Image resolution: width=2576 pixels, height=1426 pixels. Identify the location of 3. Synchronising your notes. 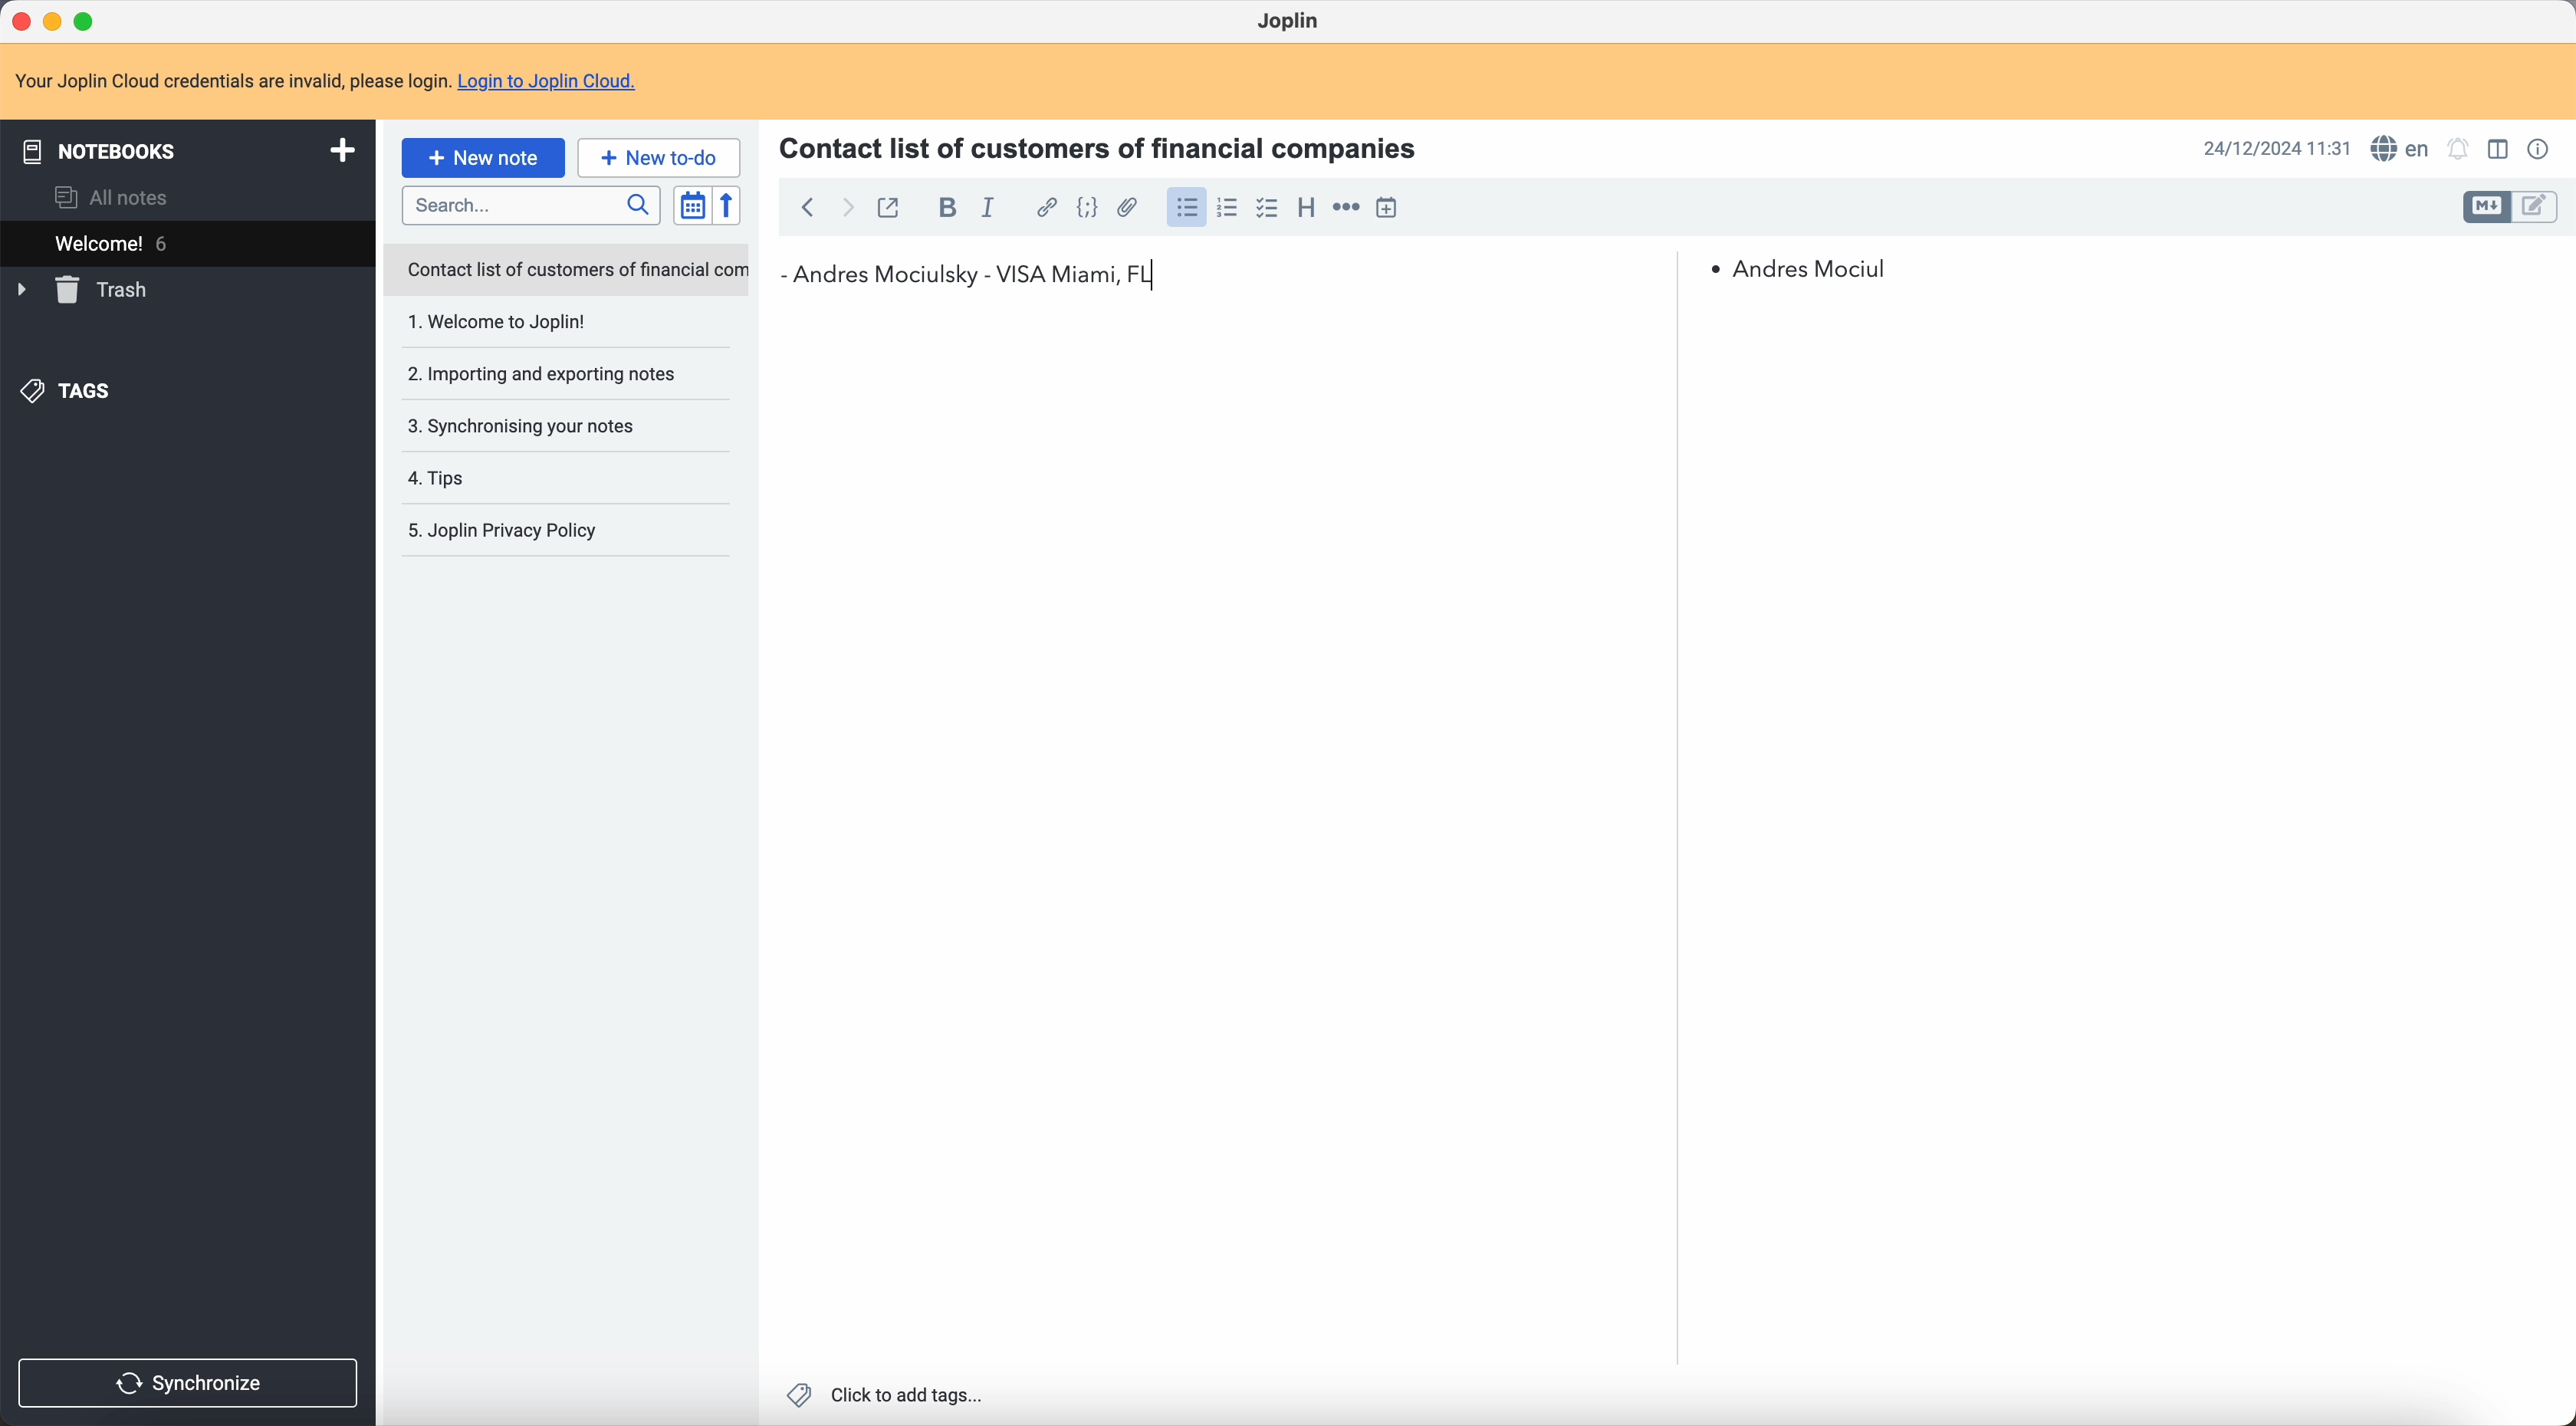
(528, 425).